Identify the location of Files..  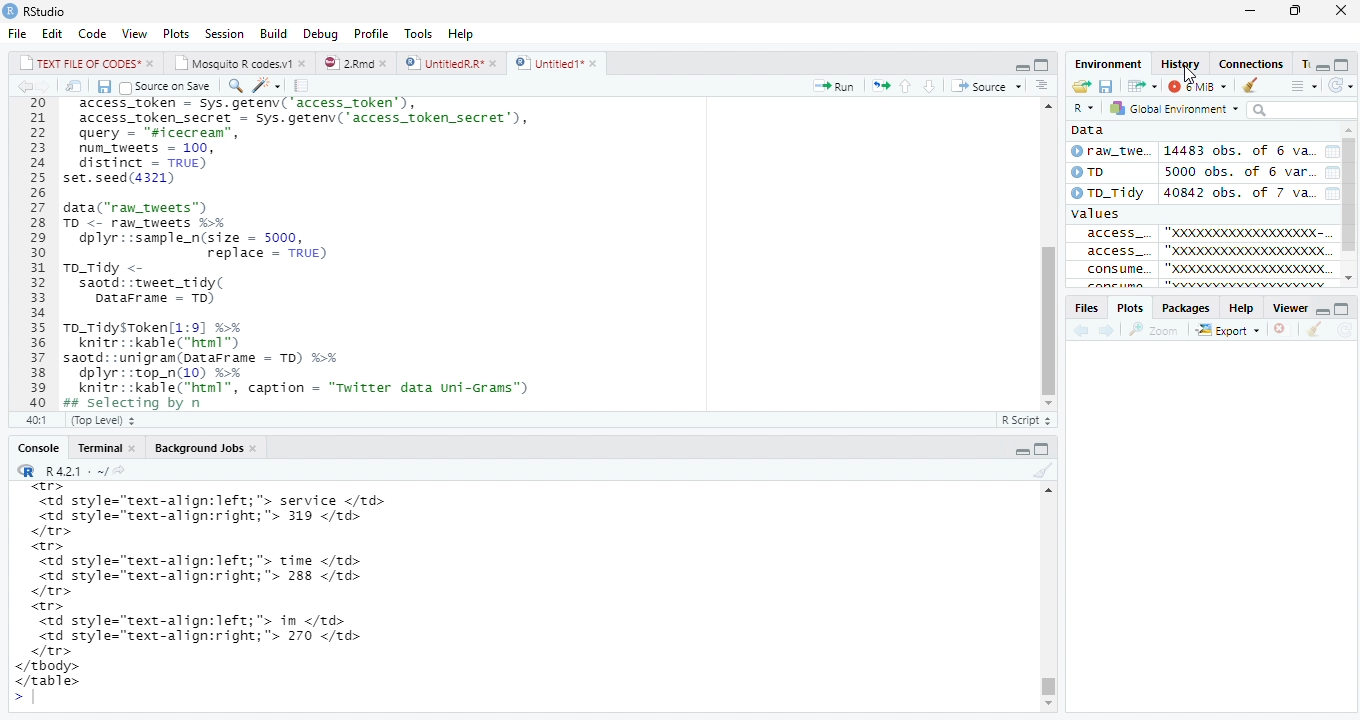
(1085, 307).